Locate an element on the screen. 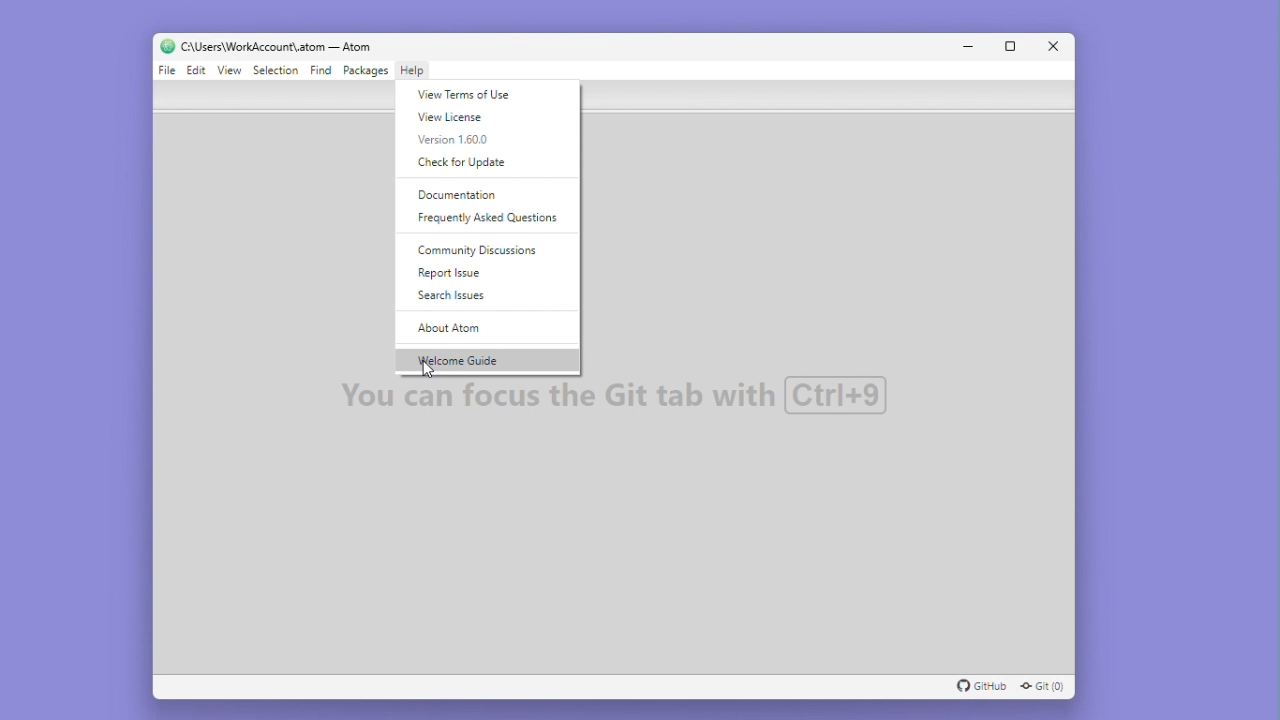 The image size is (1280, 720). Maximize is located at coordinates (1010, 46).